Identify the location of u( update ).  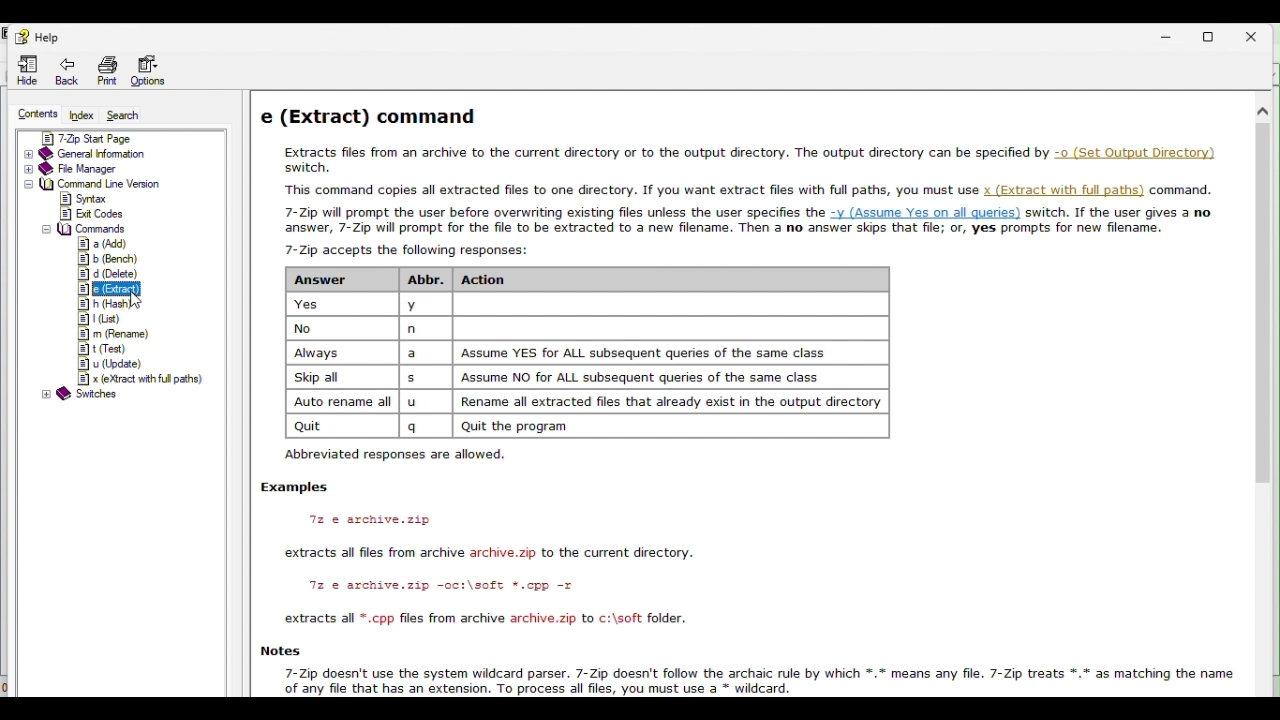
(105, 362).